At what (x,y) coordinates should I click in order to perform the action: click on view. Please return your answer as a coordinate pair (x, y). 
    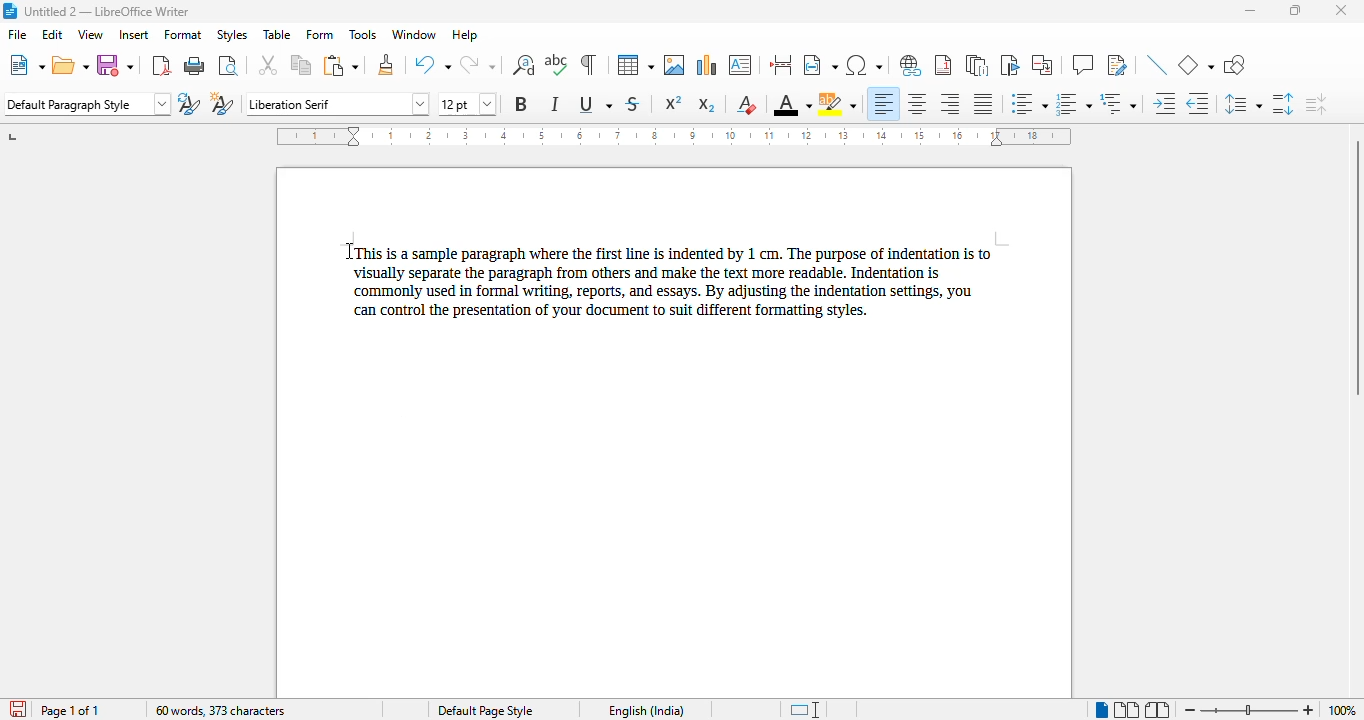
    Looking at the image, I should click on (90, 34).